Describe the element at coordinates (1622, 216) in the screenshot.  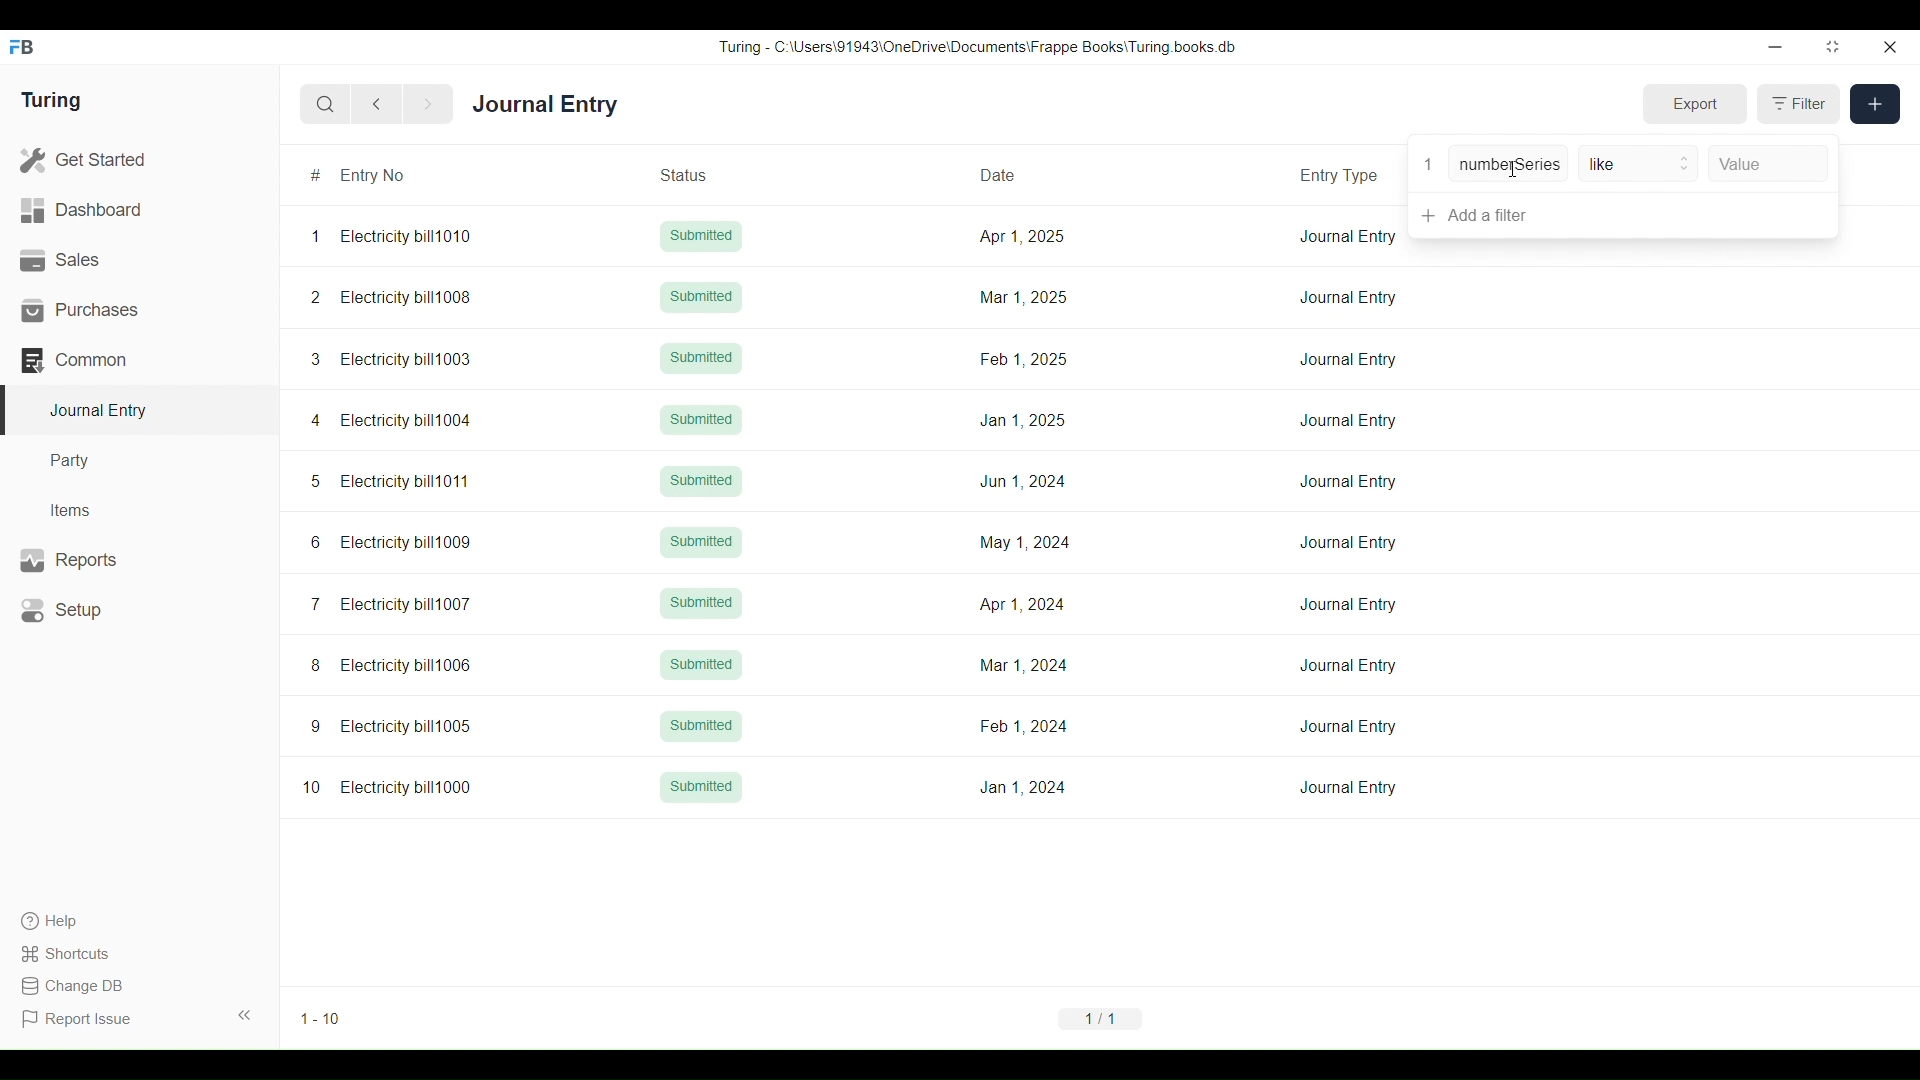
I see `Add a filter` at that location.